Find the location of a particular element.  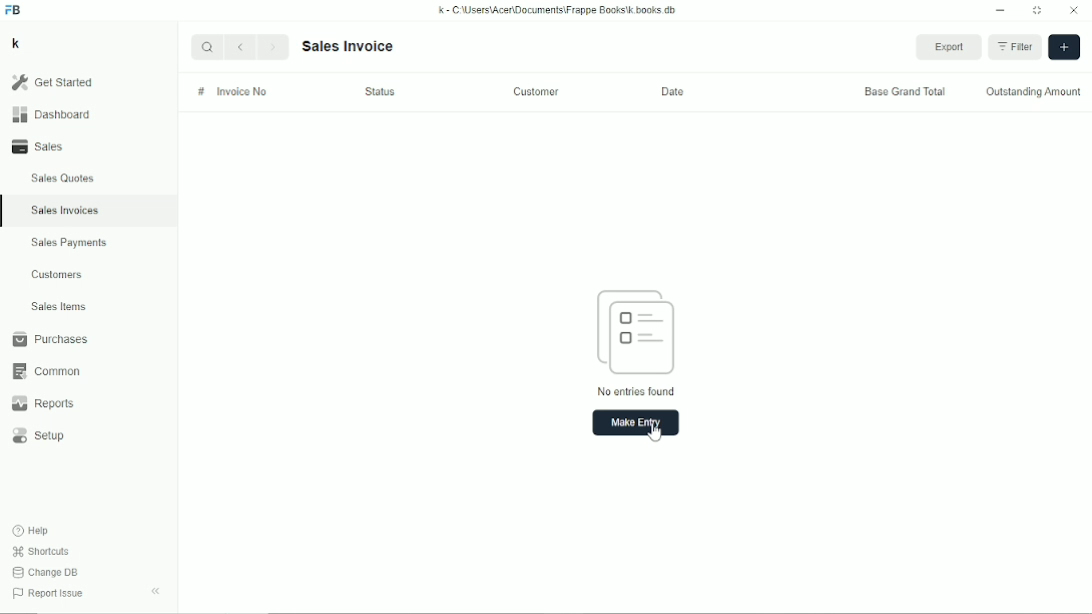

Filter is located at coordinates (1017, 45).